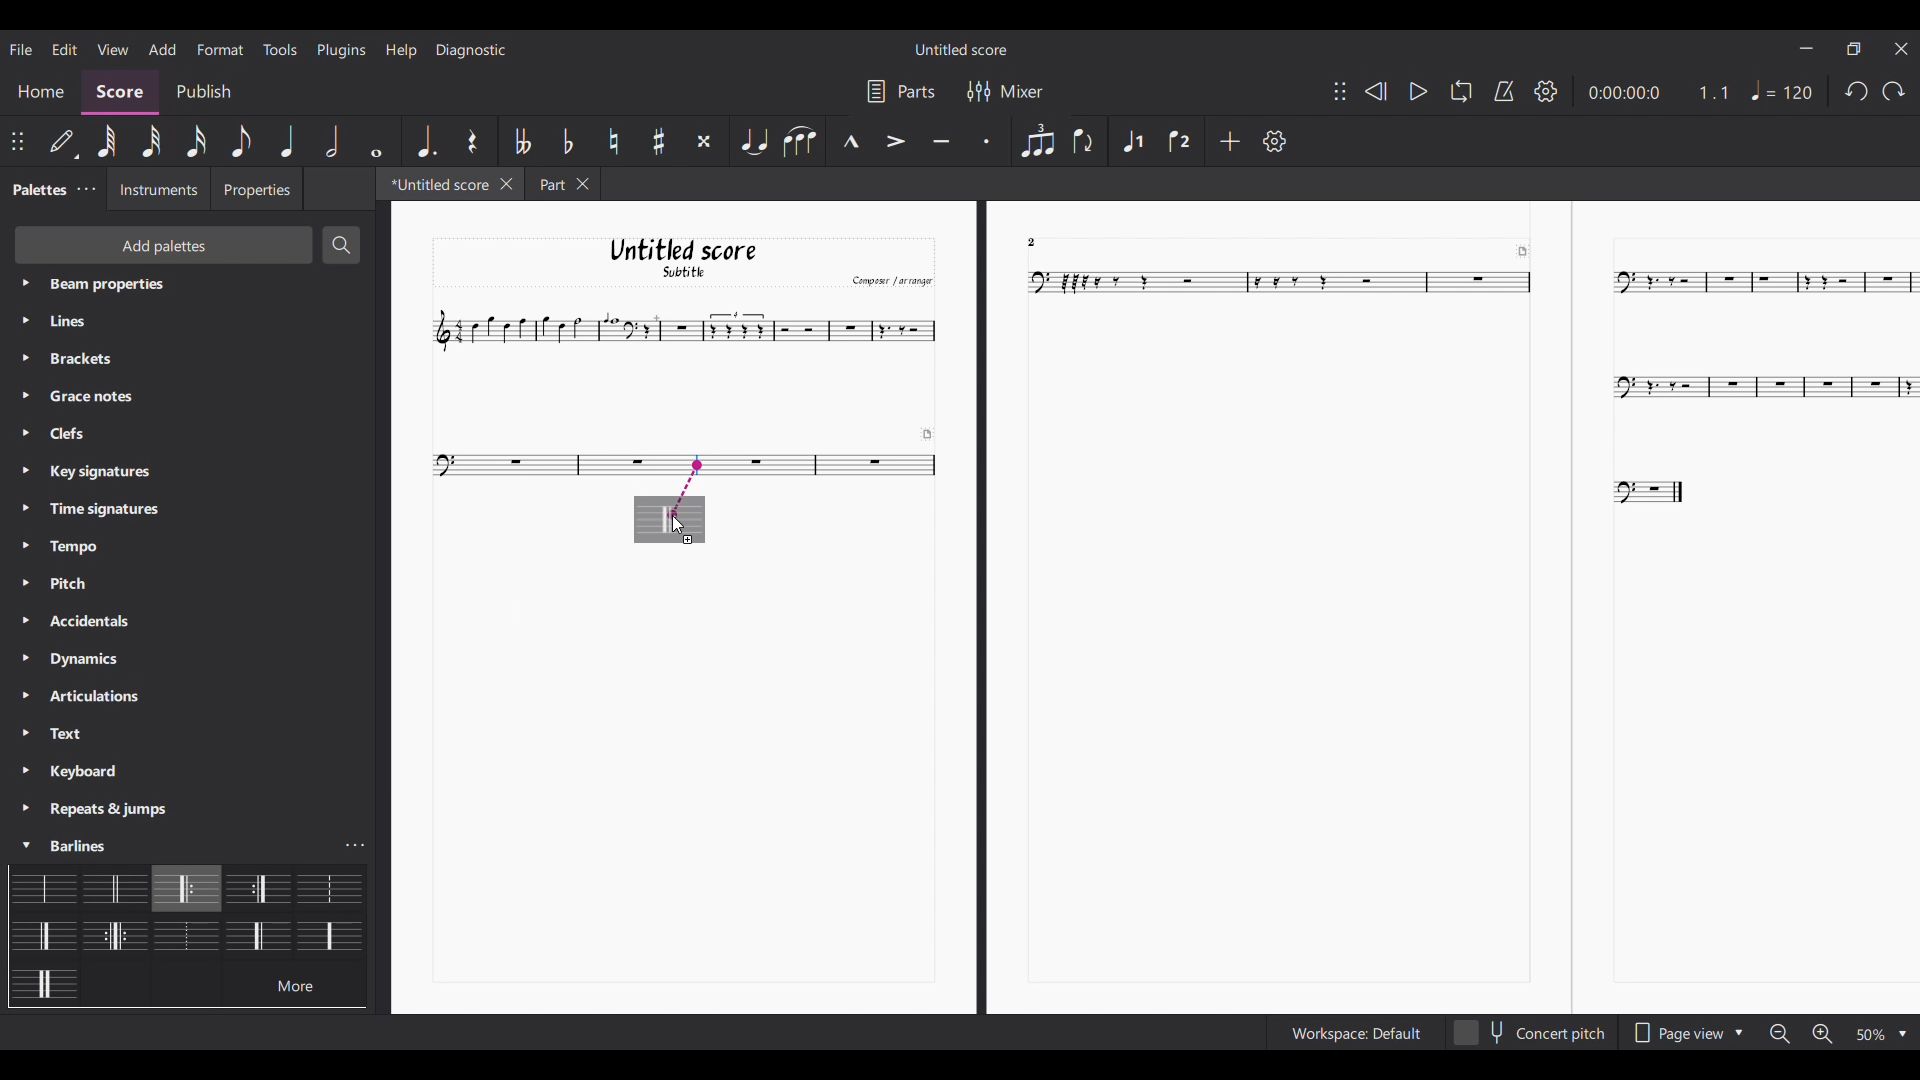 The width and height of the screenshot is (1920, 1080). What do you see at coordinates (90, 435) in the screenshot?
I see `Palette settings` at bounding box center [90, 435].